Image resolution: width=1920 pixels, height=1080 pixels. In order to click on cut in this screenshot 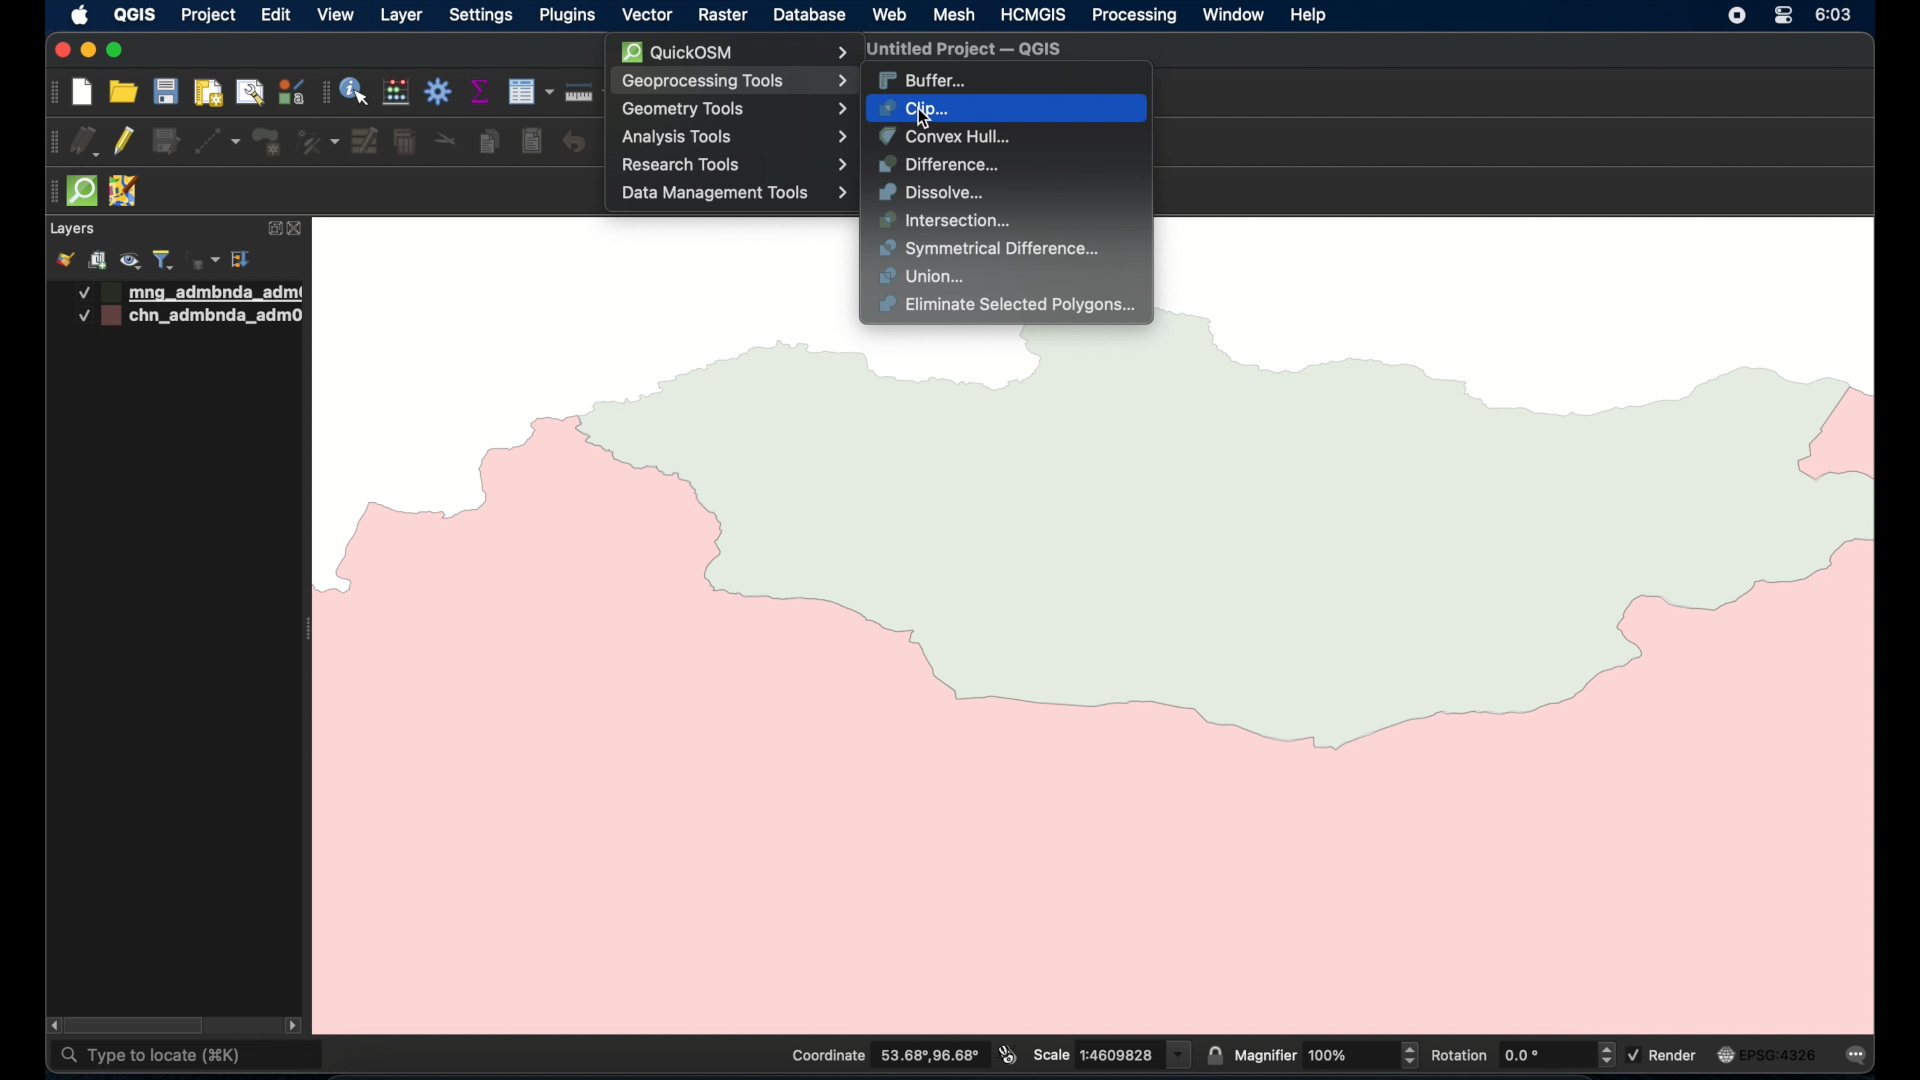, I will do `click(446, 138)`.